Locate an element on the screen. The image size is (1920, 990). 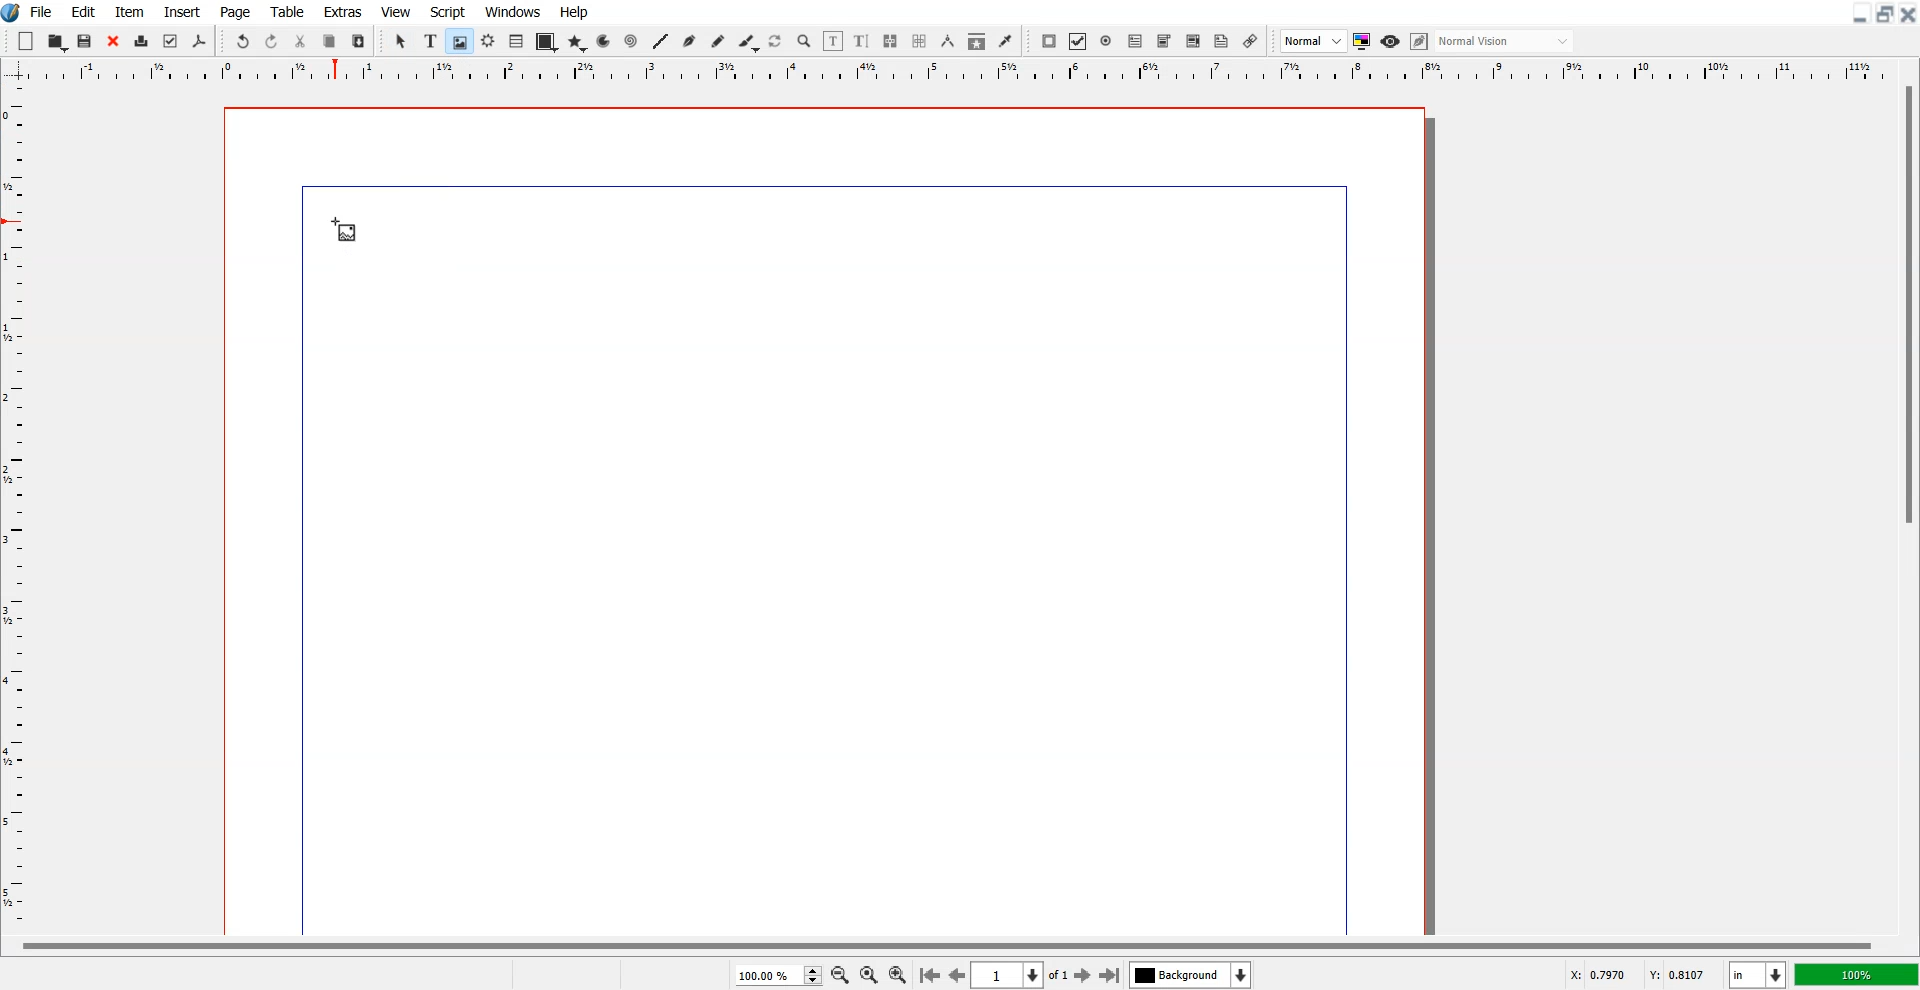
Text Annotation is located at coordinates (1222, 42).